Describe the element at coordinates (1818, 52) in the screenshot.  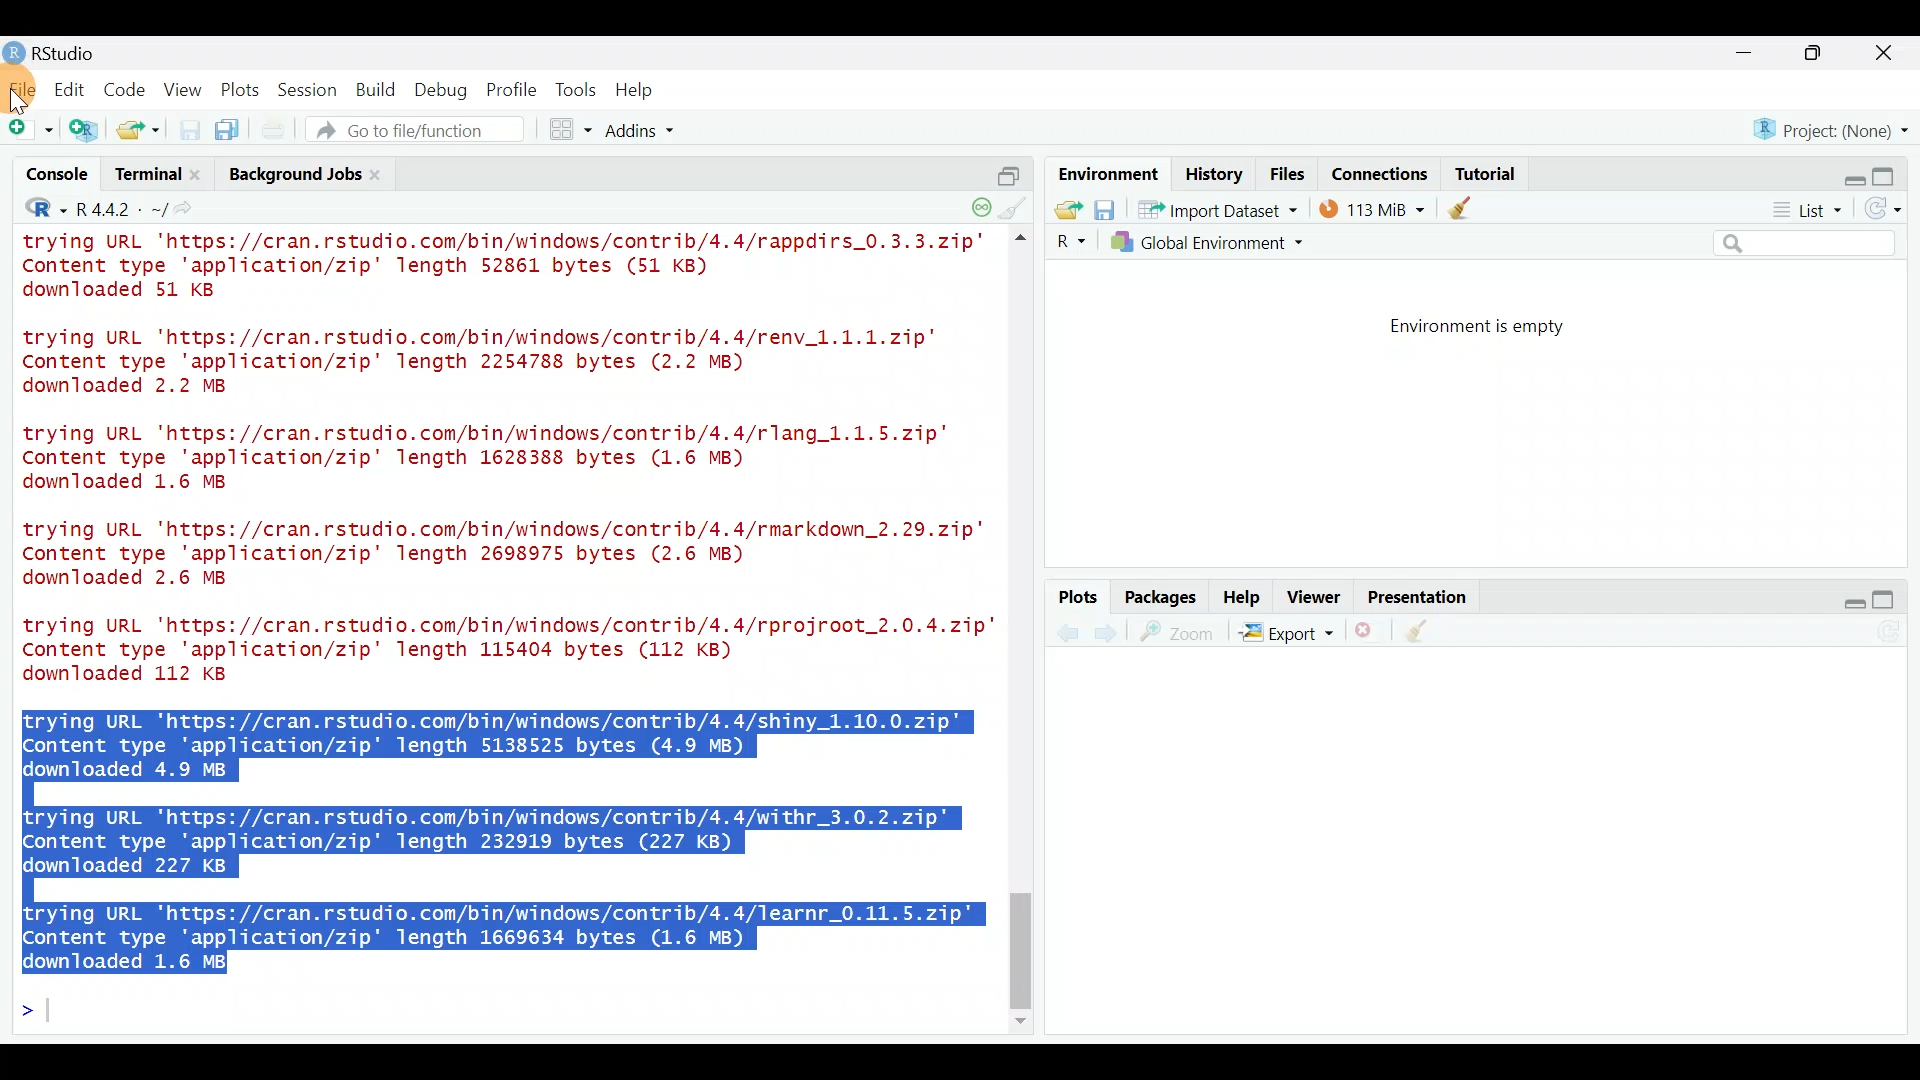
I see `maximize` at that location.